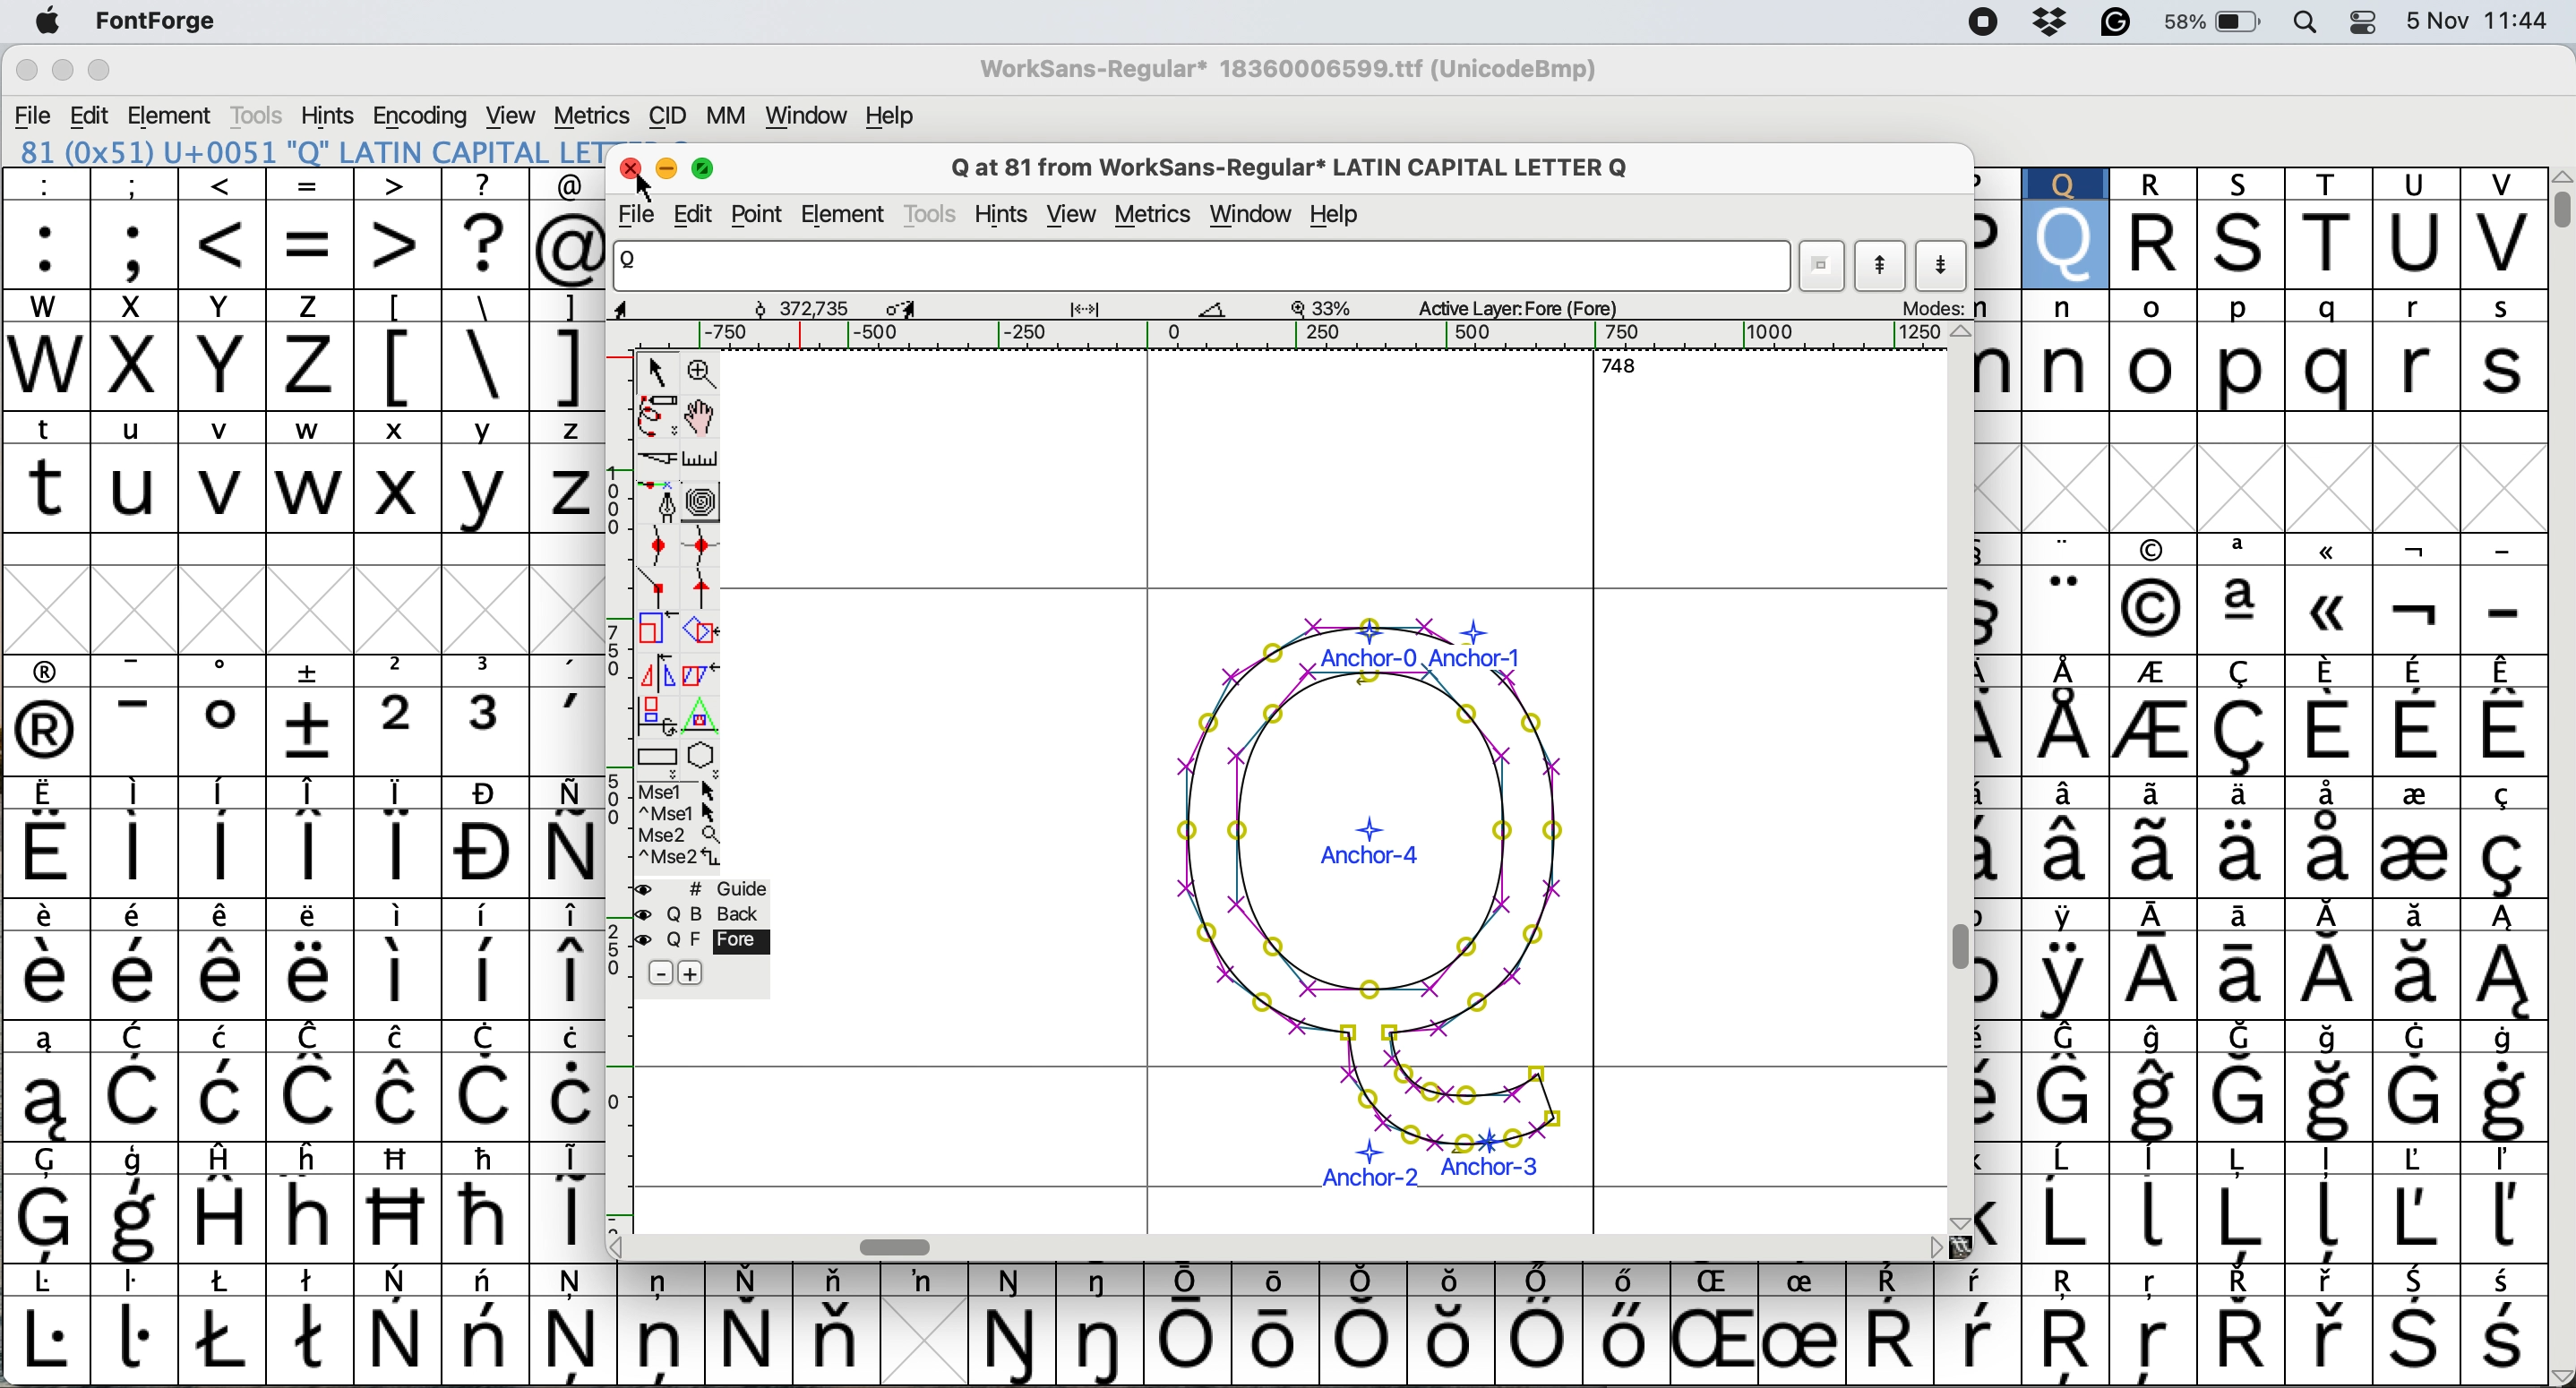 The image size is (2576, 1388). I want to click on special characters, so click(1269, 1333).